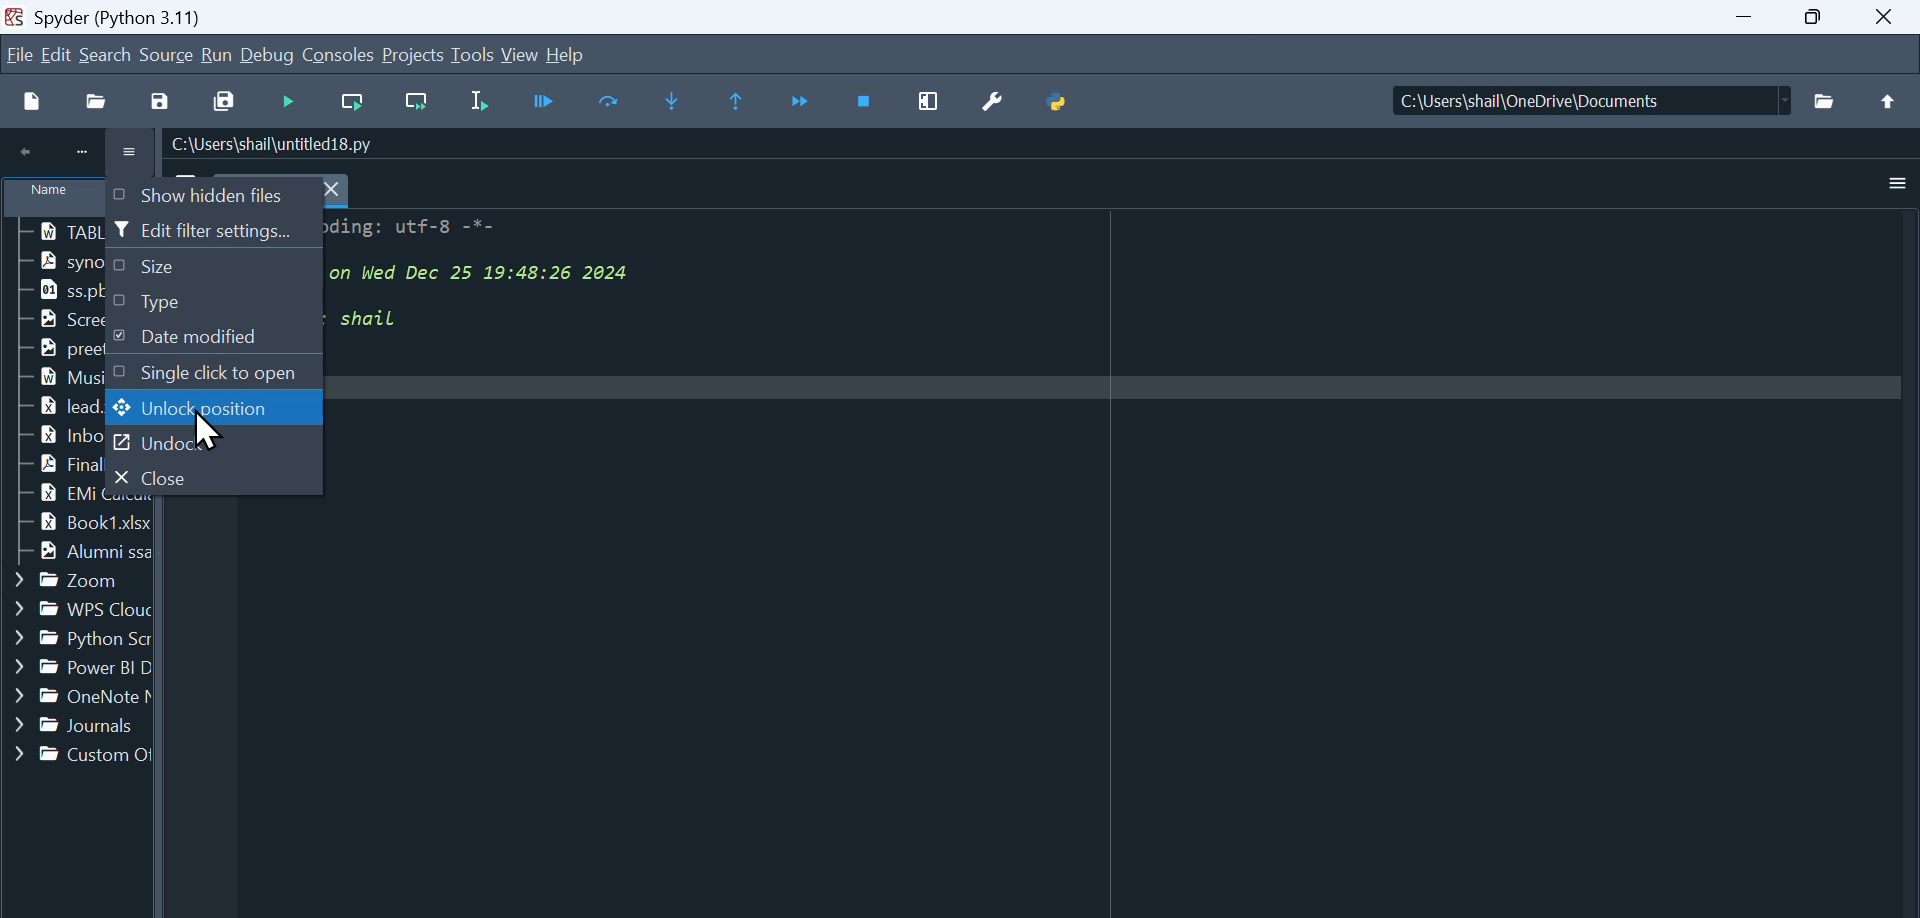 The height and width of the screenshot is (918, 1920). Describe the element at coordinates (208, 429) in the screenshot. I see `cursor` at that location.